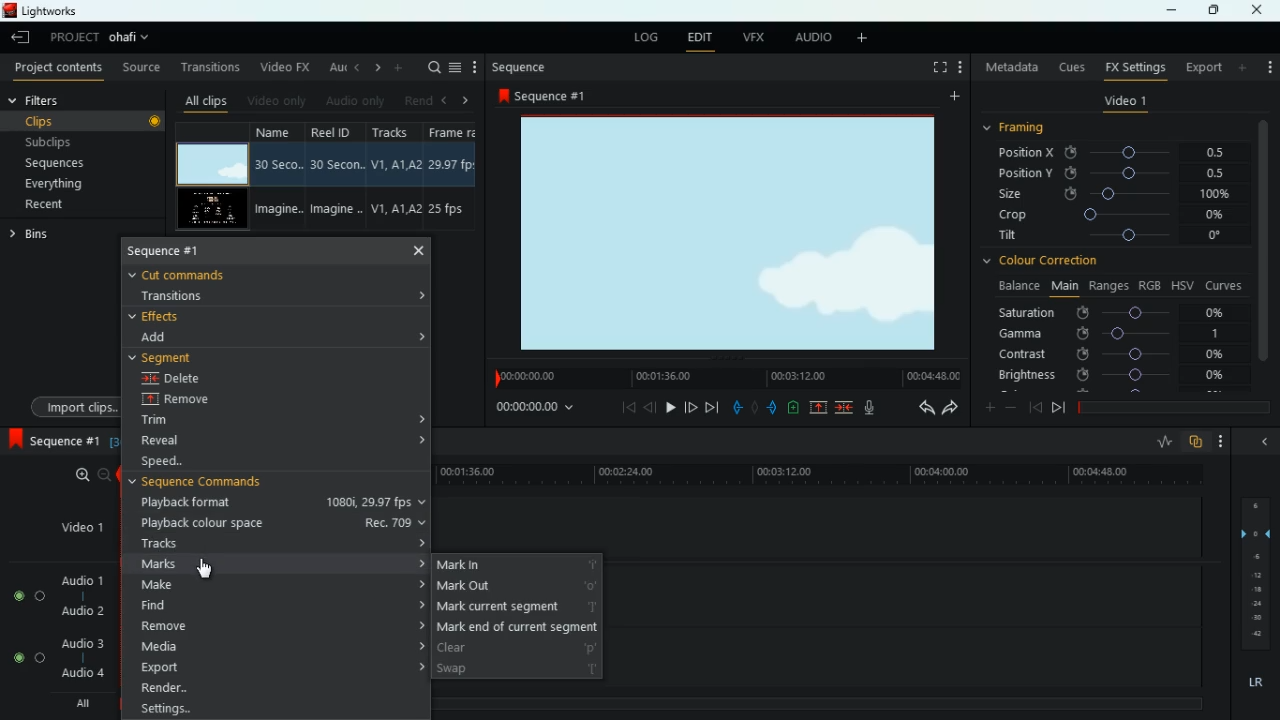  I want to click on gamma, so click(1122, 334).